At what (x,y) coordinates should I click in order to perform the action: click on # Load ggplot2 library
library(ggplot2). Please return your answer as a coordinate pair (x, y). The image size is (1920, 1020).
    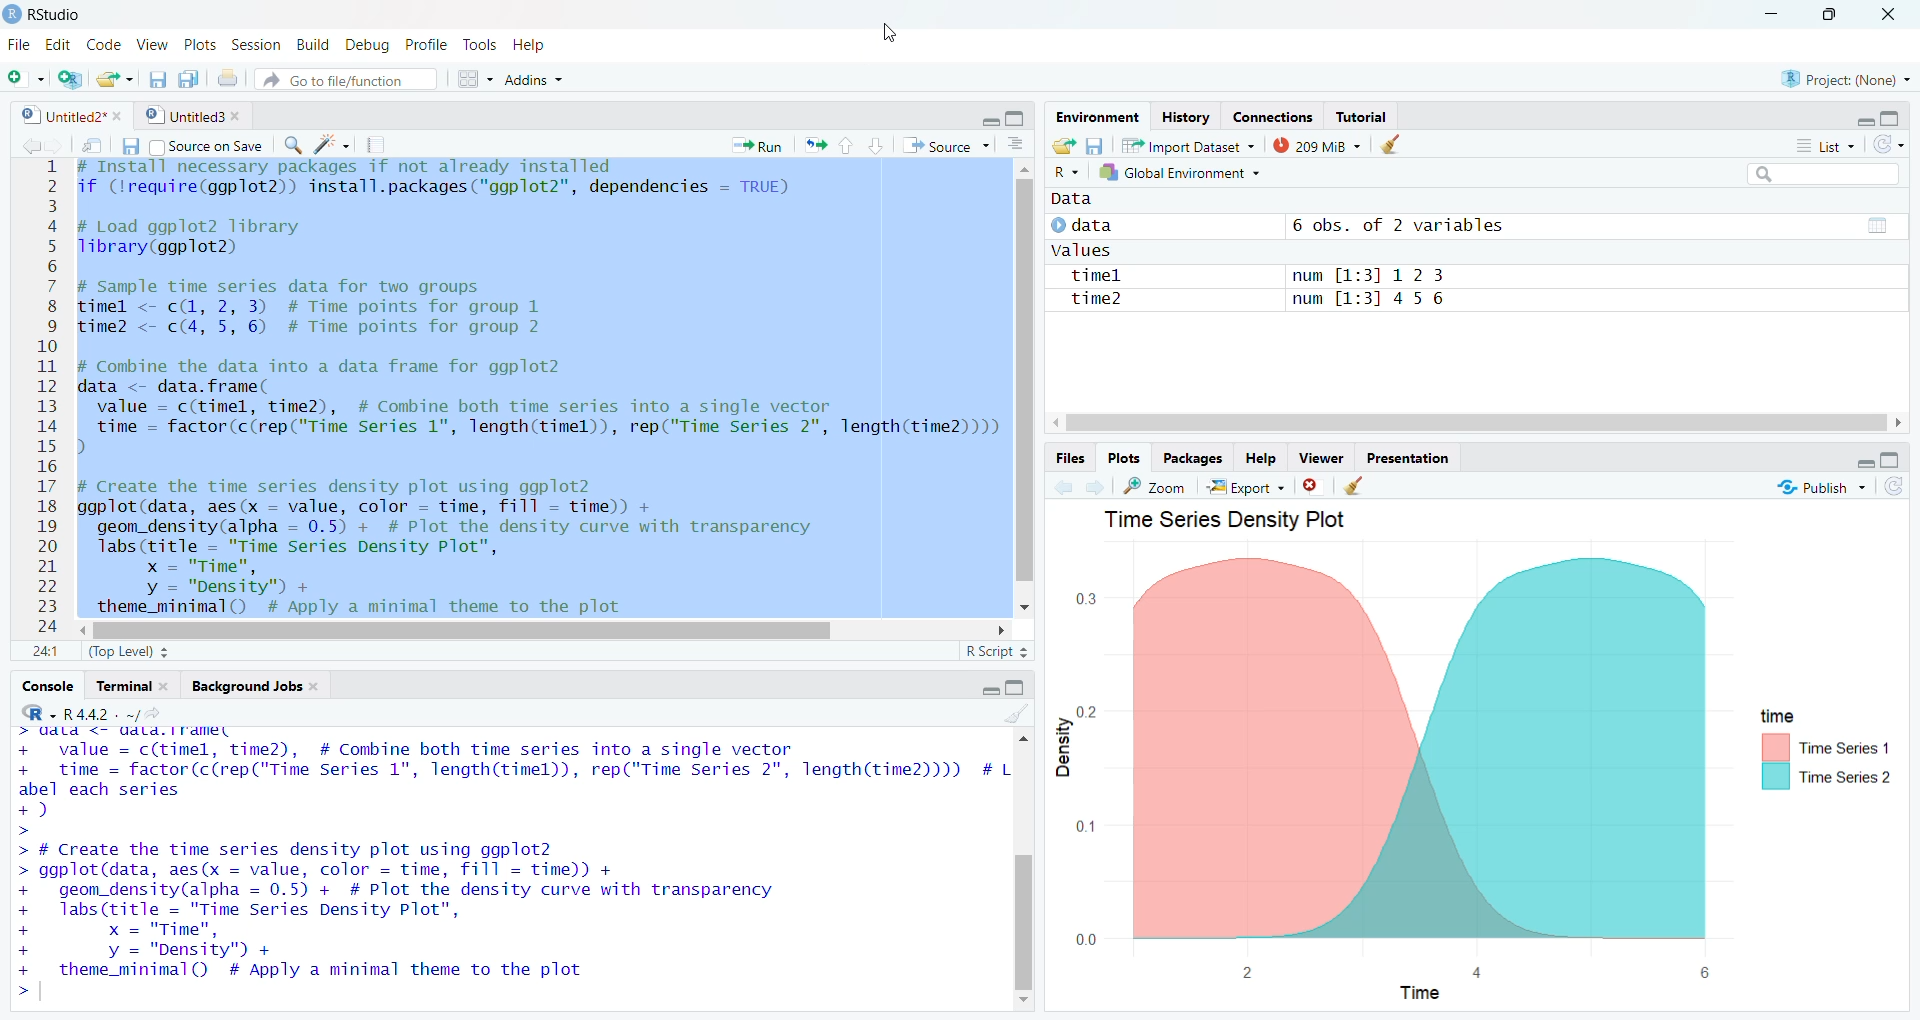
    Looking at the image, I should click on (192, 239).